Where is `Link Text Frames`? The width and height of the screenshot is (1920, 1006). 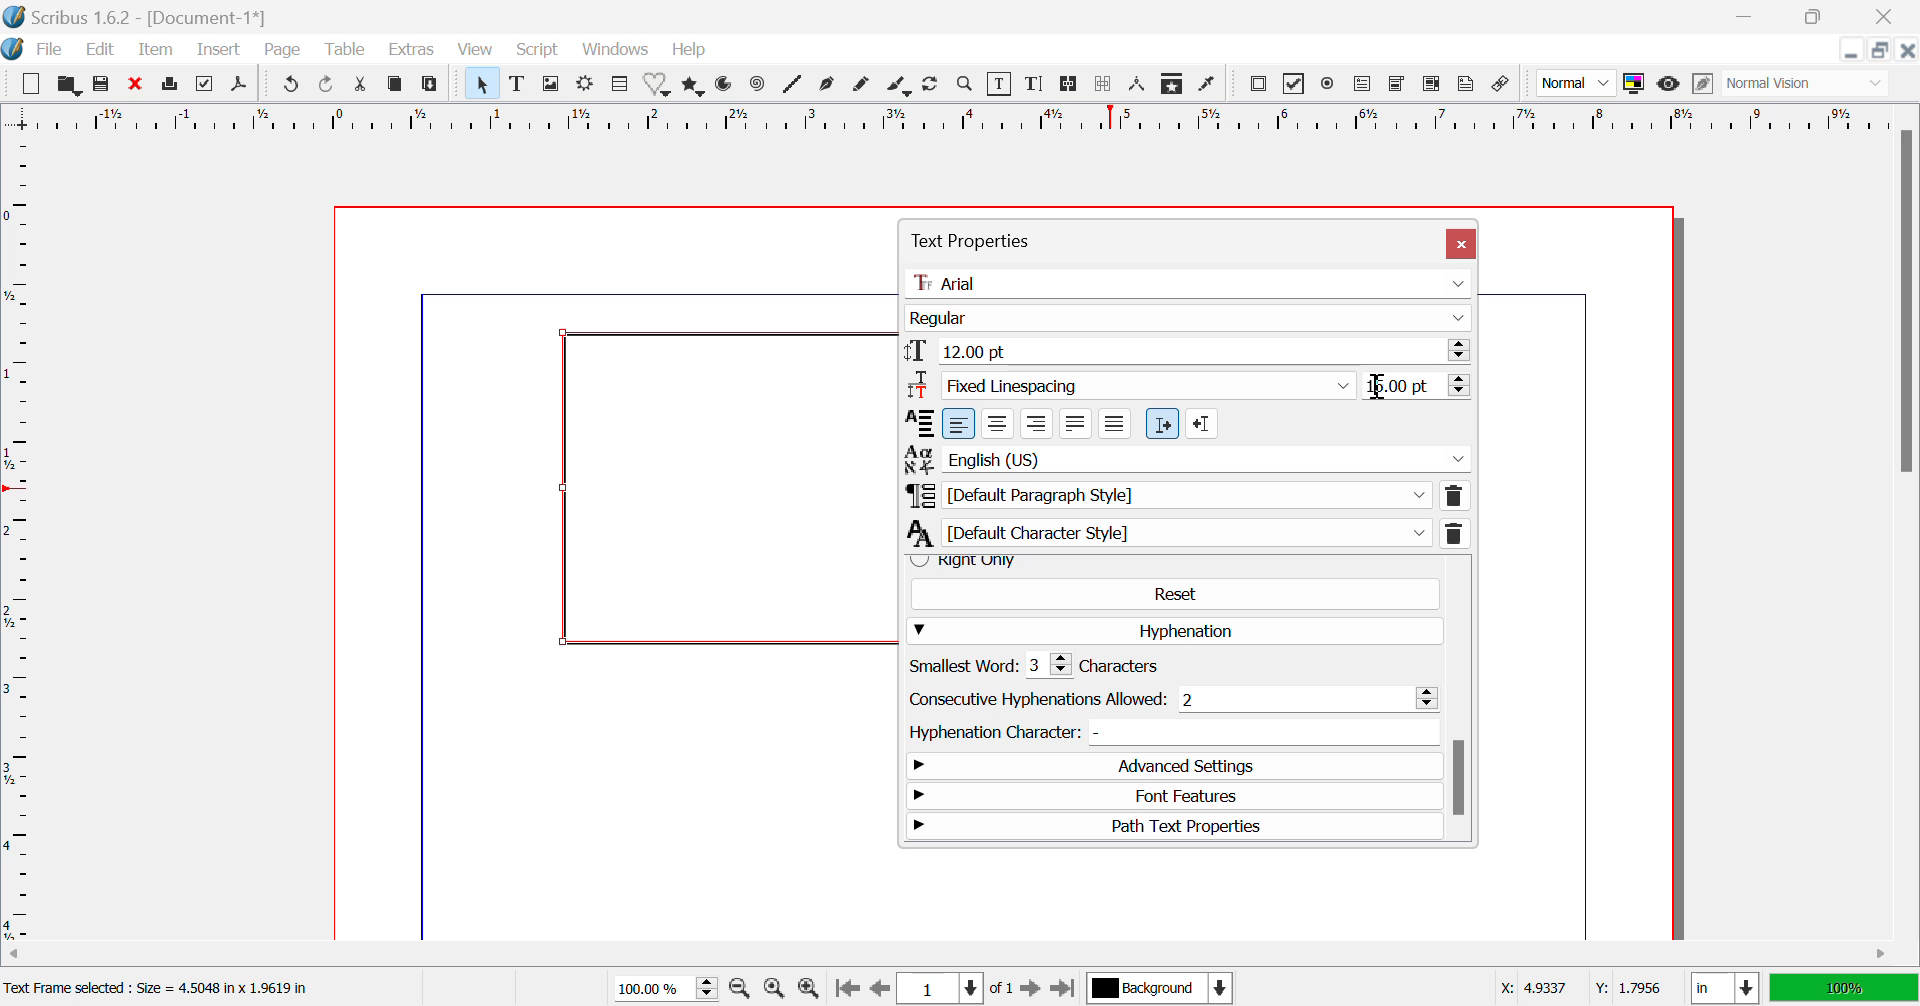 Link Text Frames is located at coordinates (1066, 86).